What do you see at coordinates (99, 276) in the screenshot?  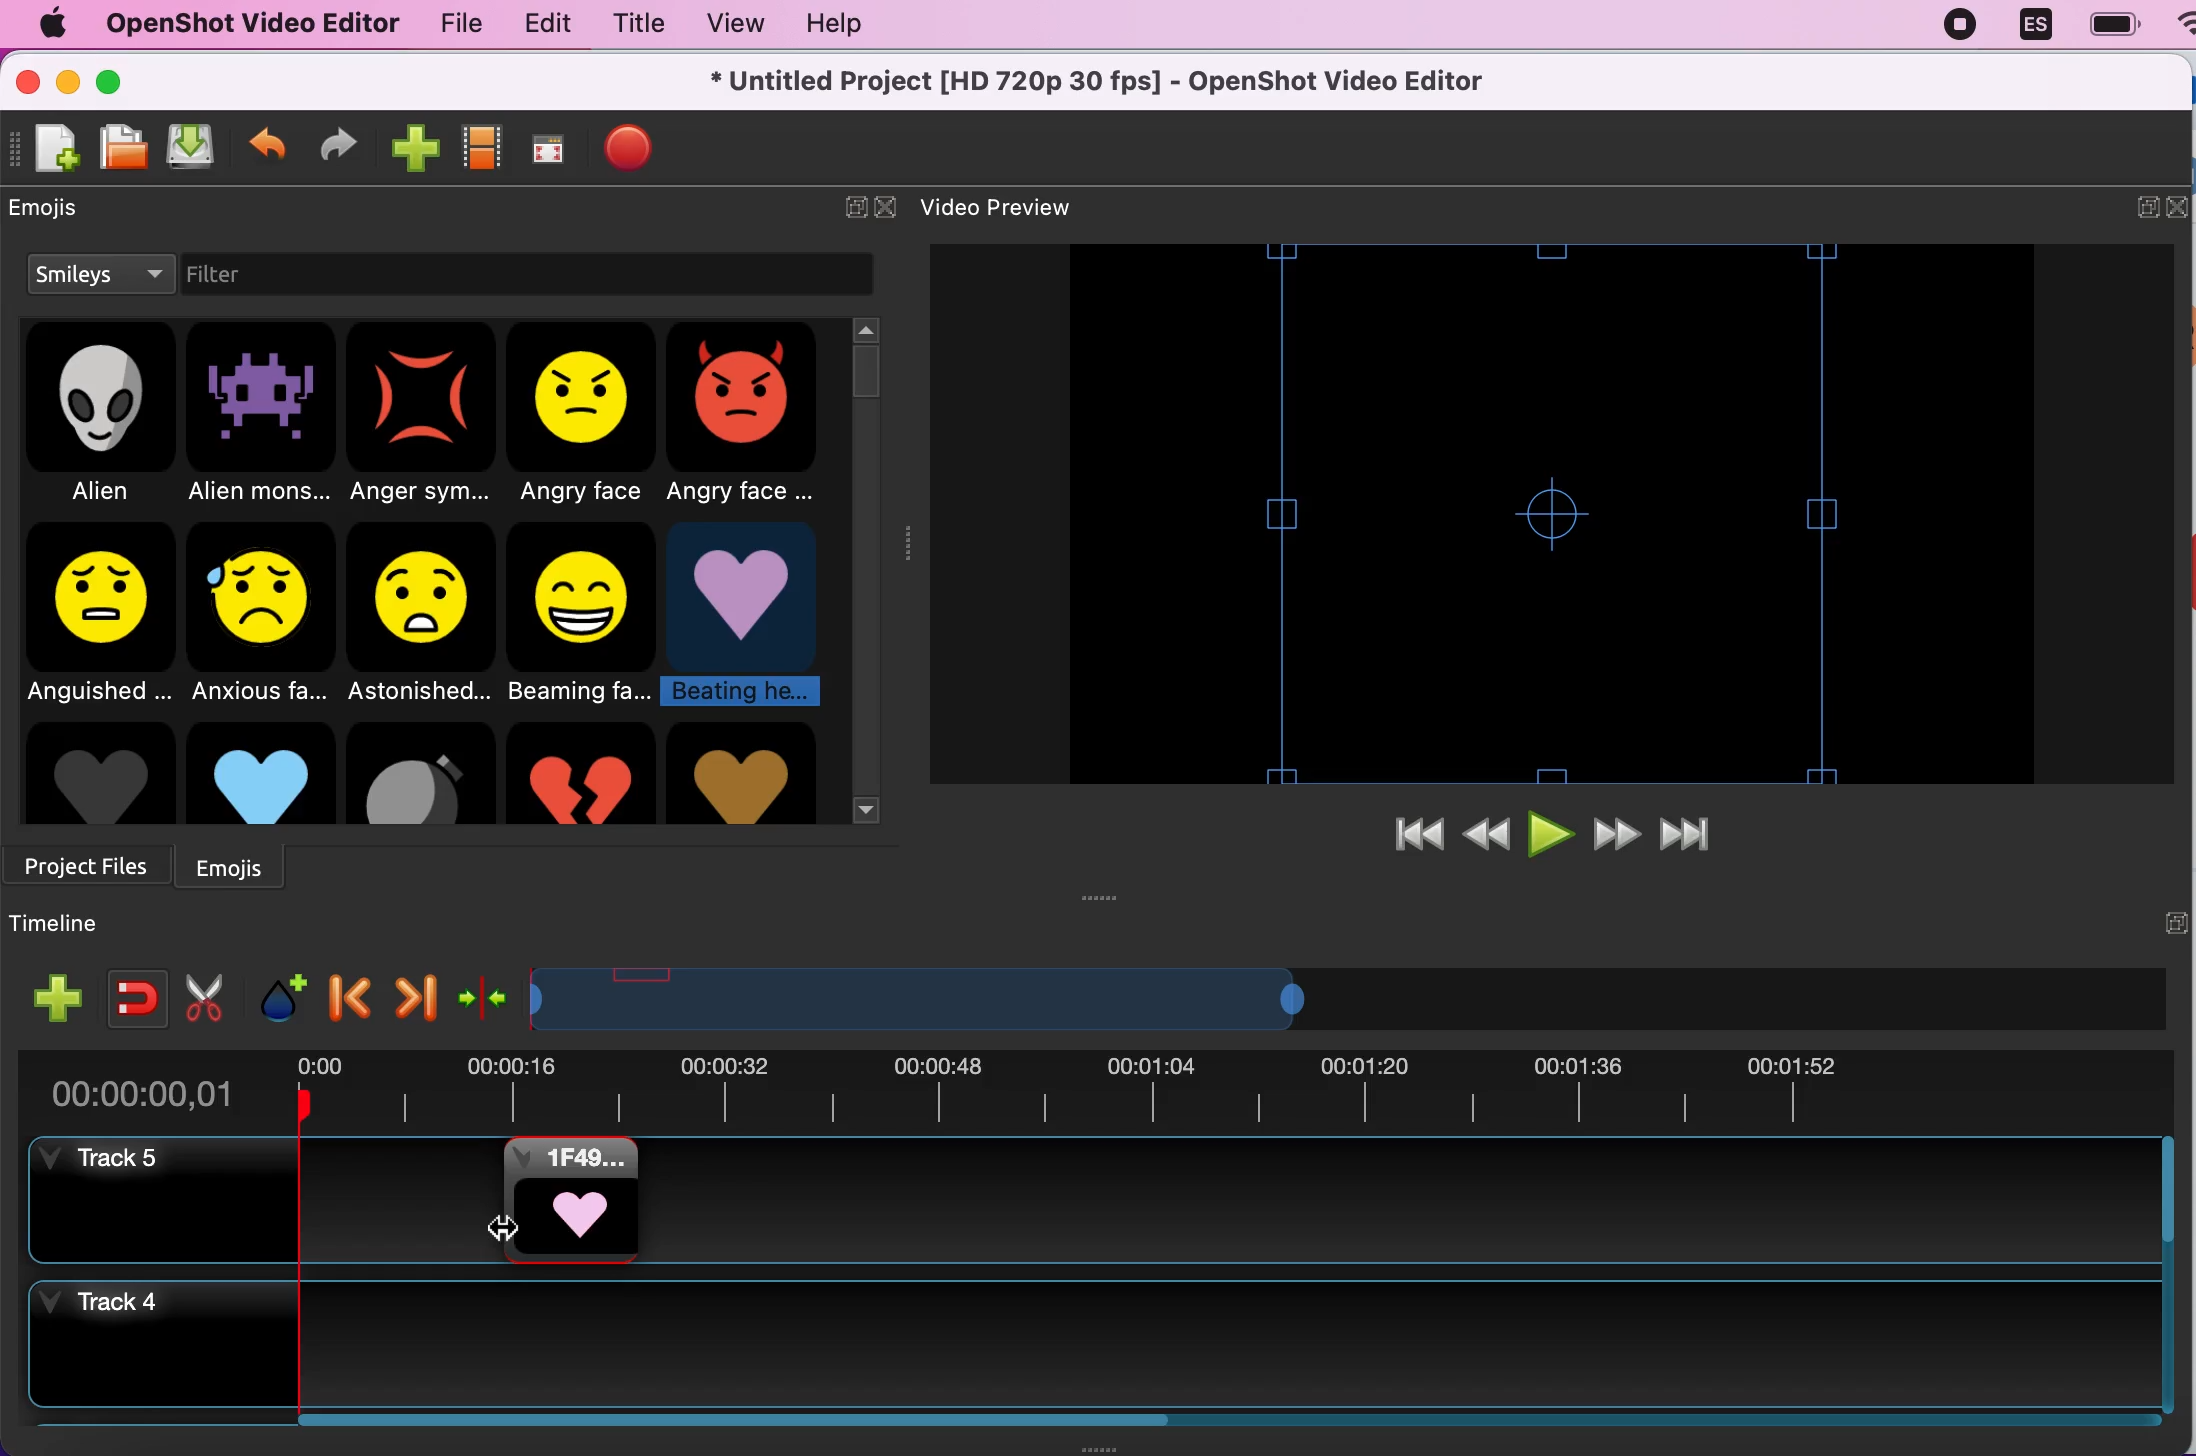 I see `smileys` at bounding box center [99, 276].